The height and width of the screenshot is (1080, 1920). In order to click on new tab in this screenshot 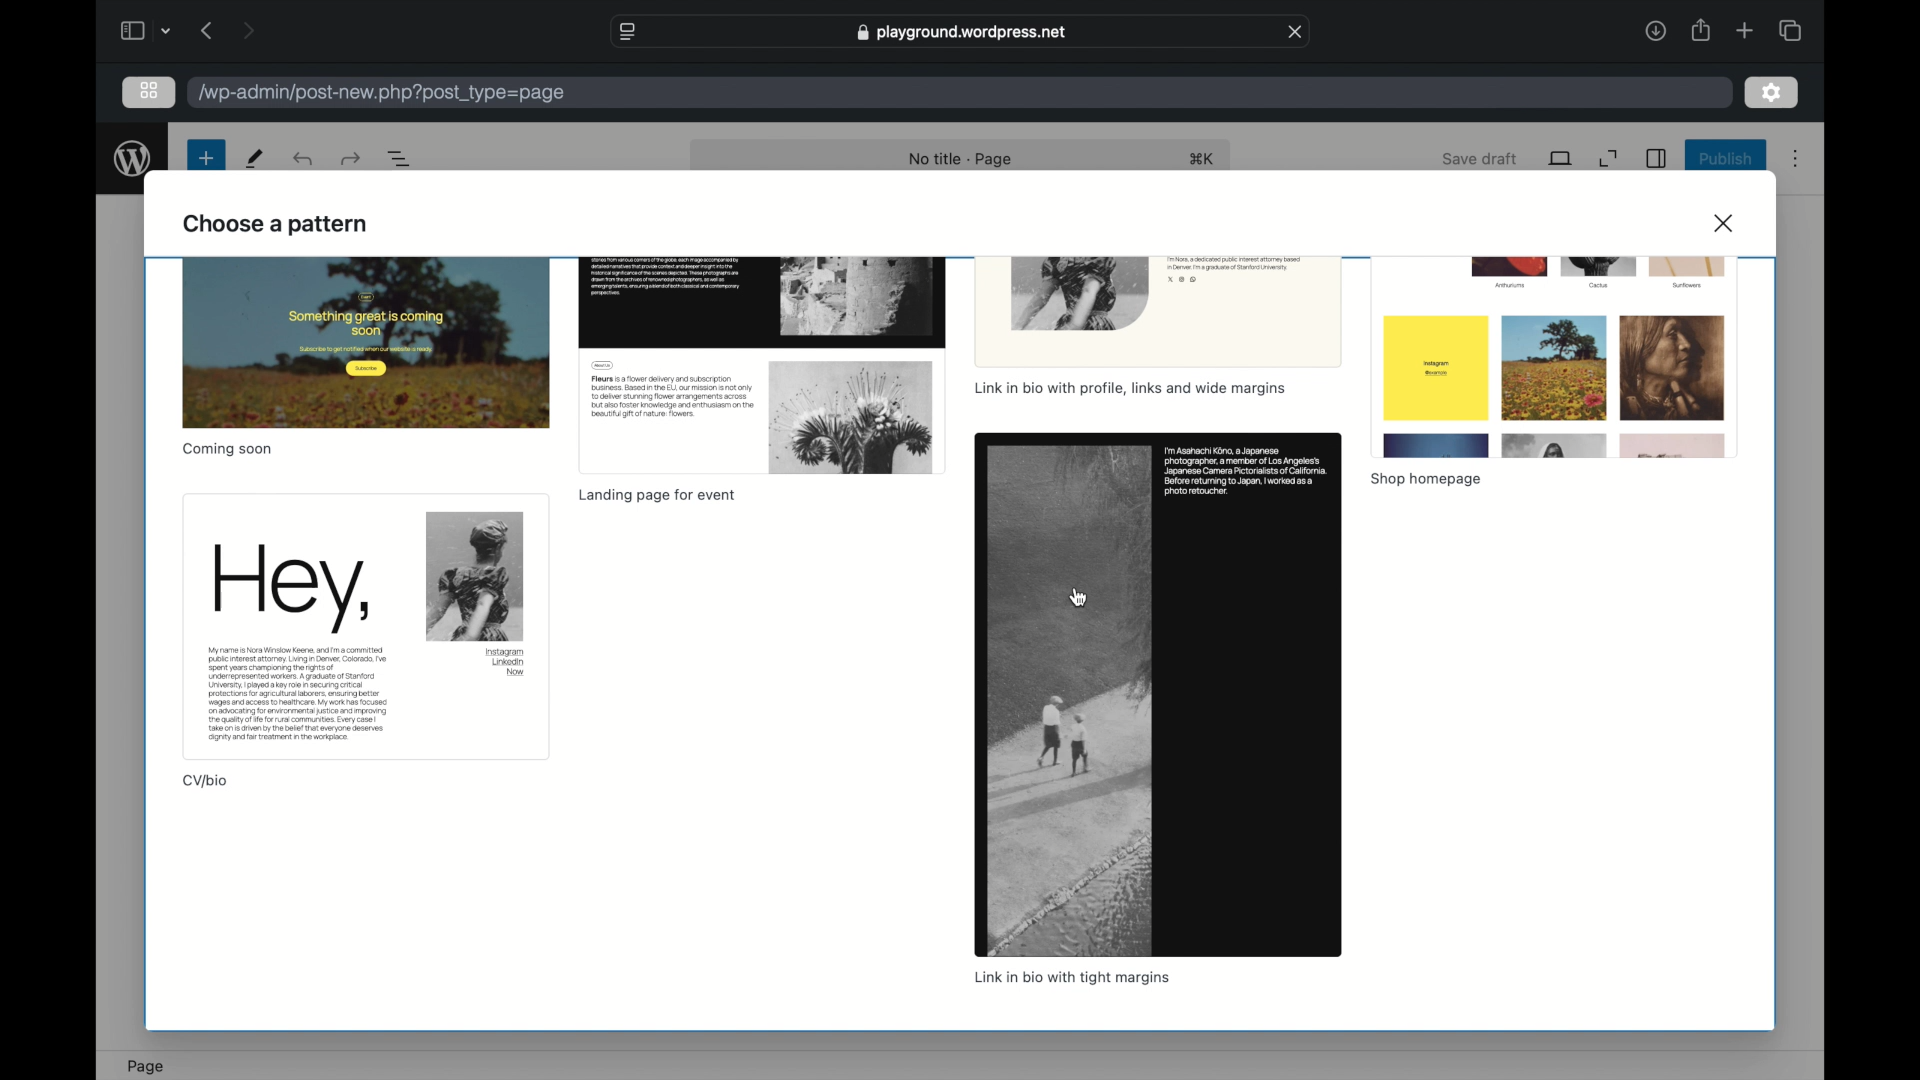, I will do `click(1744, 30)`.